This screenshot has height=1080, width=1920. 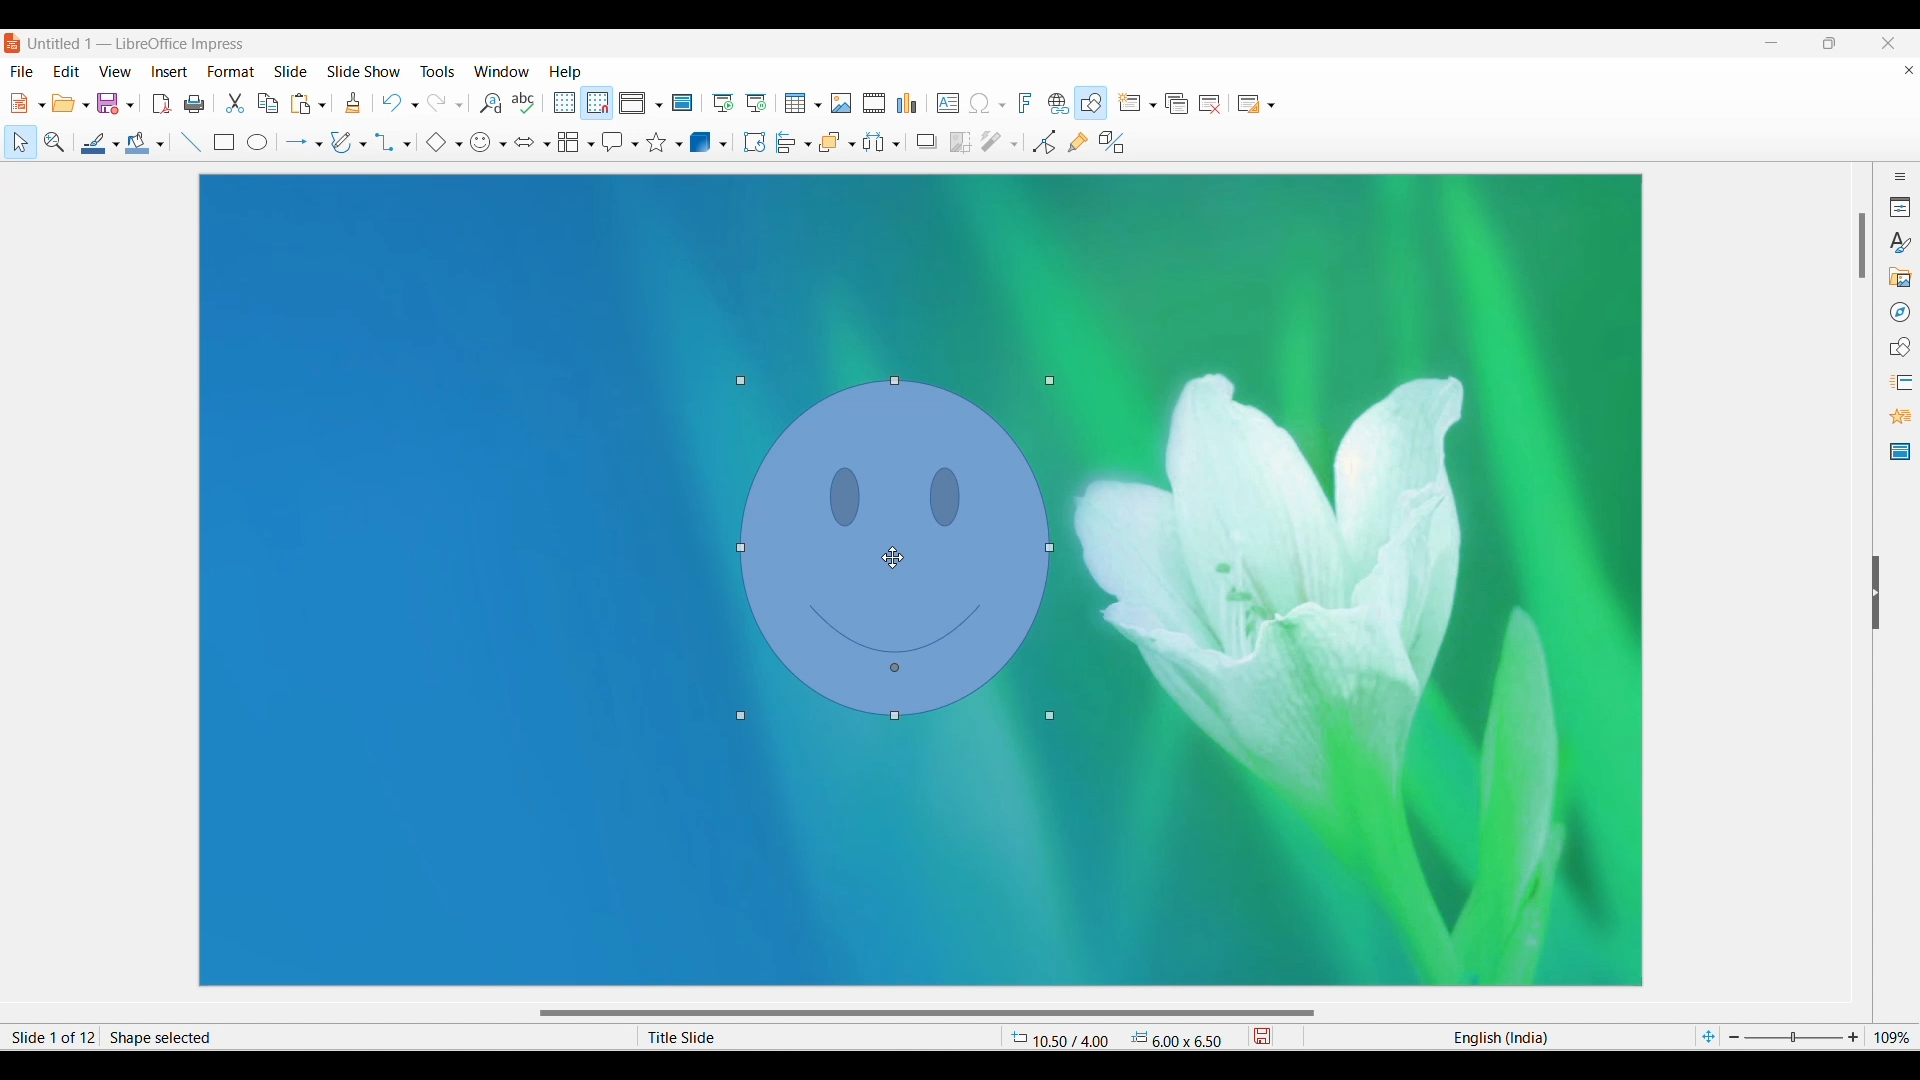 What do you see at coordinates (805, 1037) in the screenshot?
I see `Title slide` at bounding box center [805, 1037].